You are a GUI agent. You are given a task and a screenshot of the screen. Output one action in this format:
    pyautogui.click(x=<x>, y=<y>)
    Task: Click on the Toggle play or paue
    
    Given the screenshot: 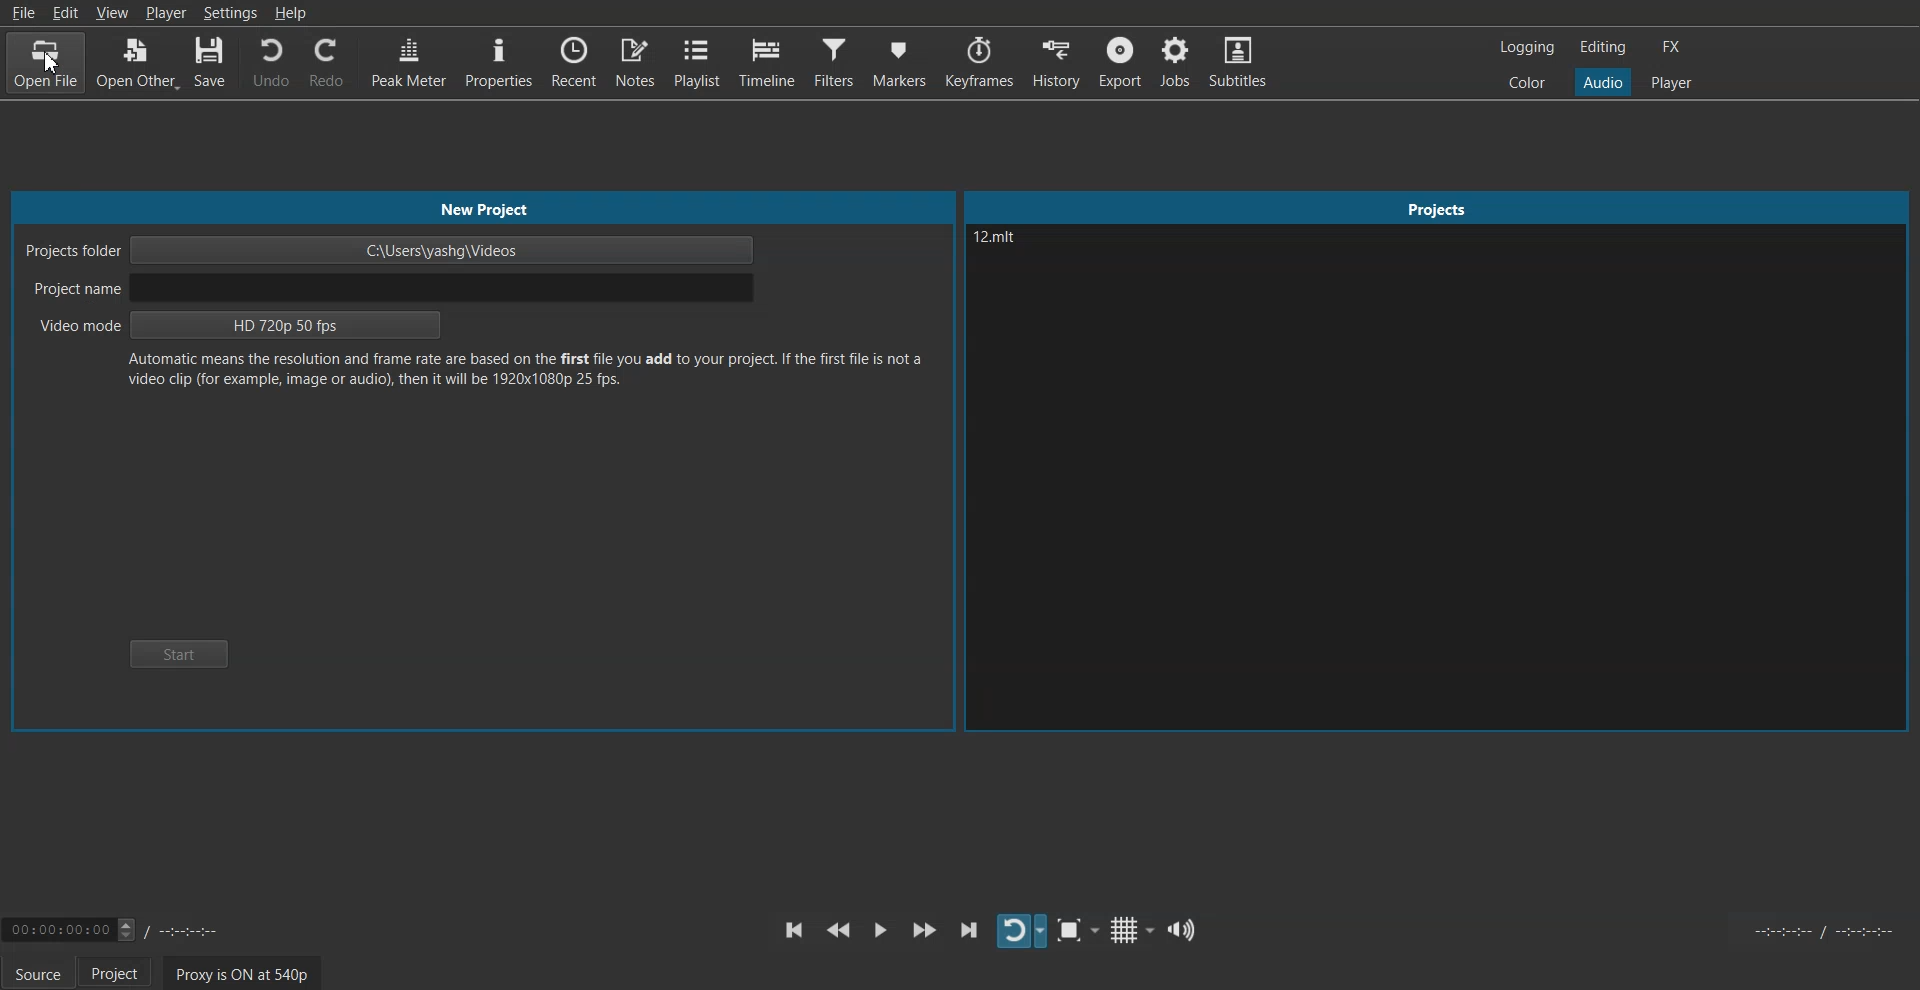 What is the action you would take?
    pyautogui.click(x=880, y=929)
    